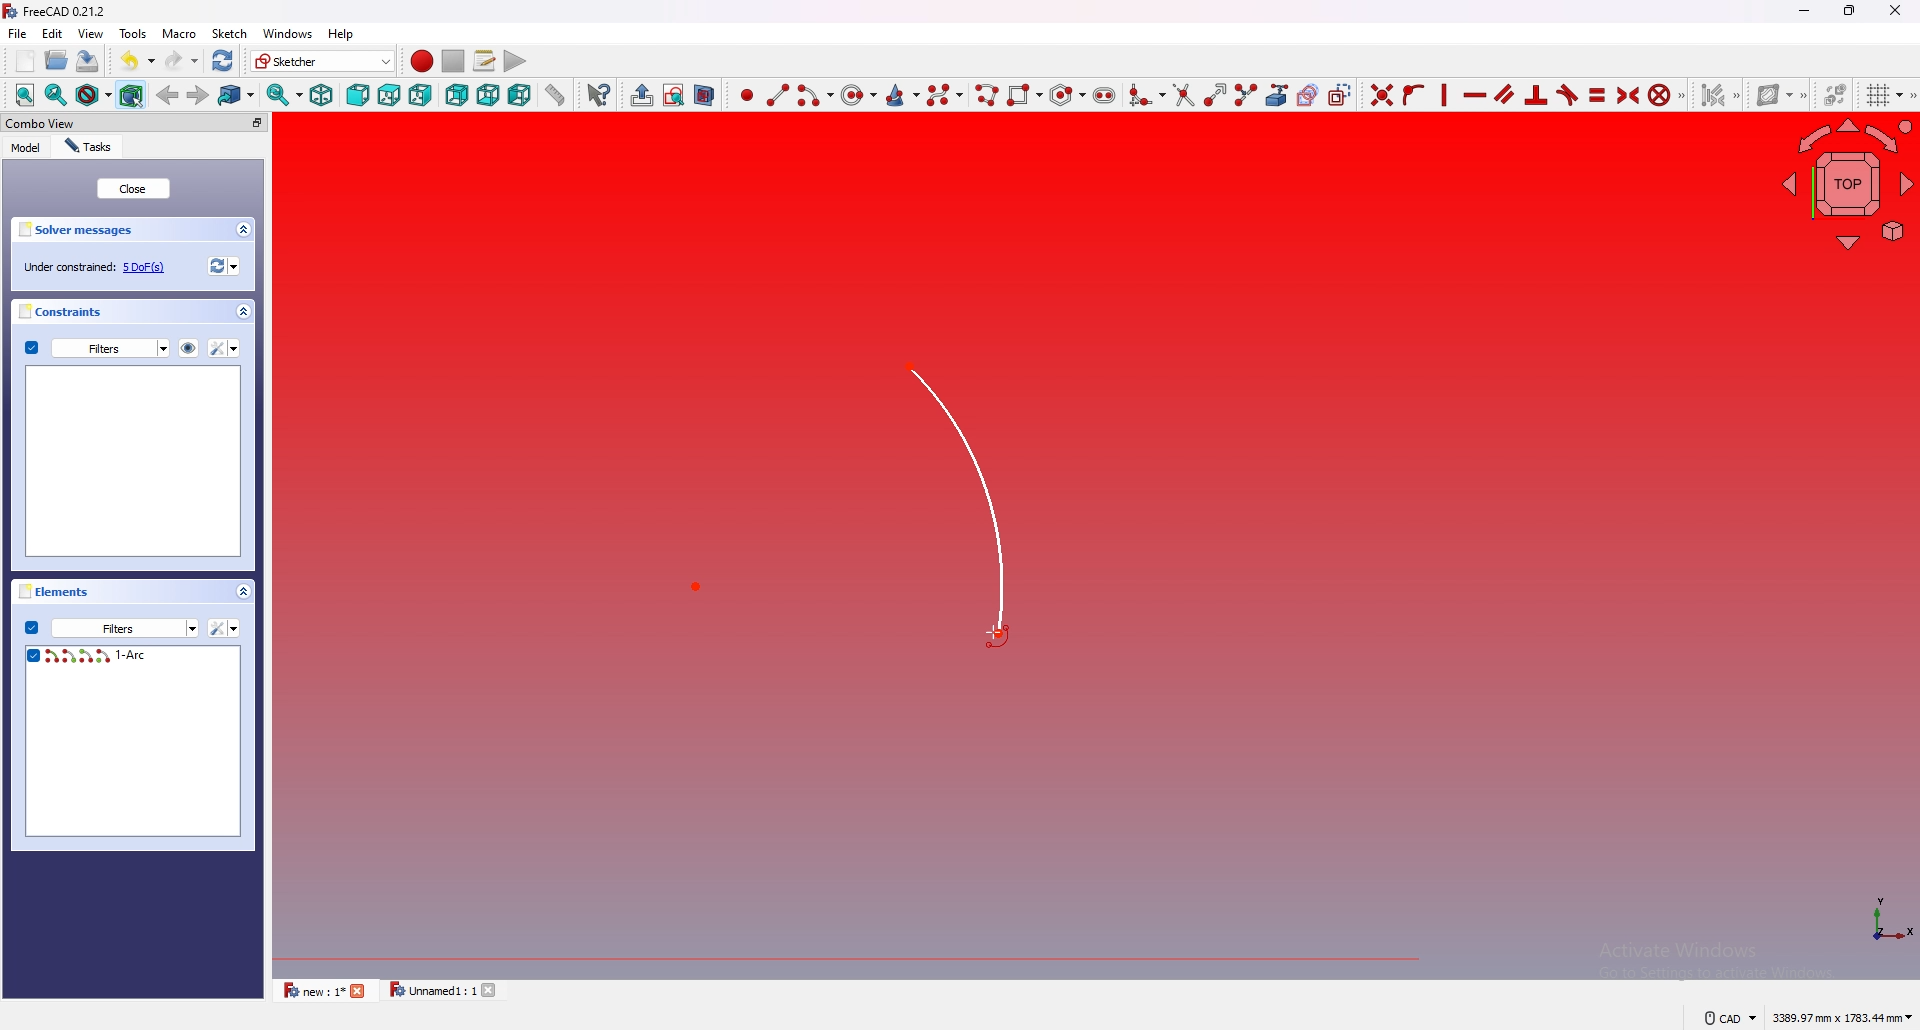 The width and height of the screenshot is (1920, 1030). Describe the element at coordinates (18, 33) in the screenshot. I see `file` at that location.